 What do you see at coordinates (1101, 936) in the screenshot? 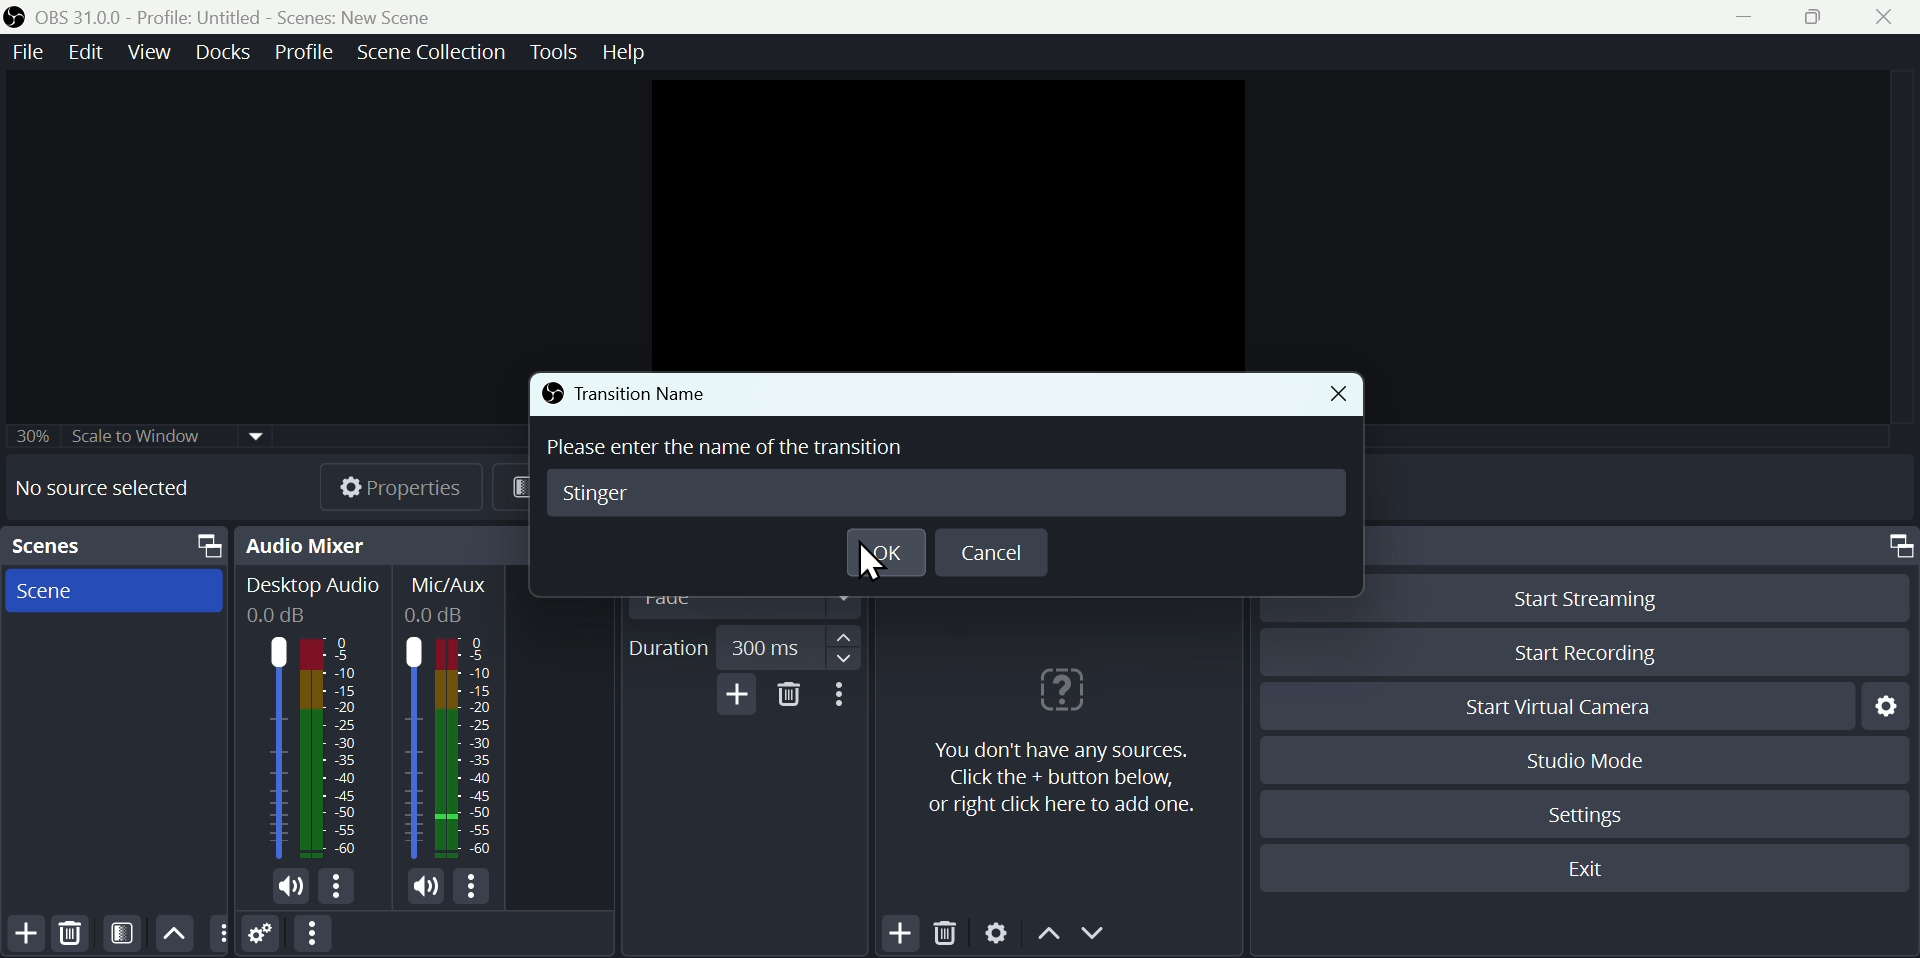
I see `Down` at bounding box center [1101, 936].